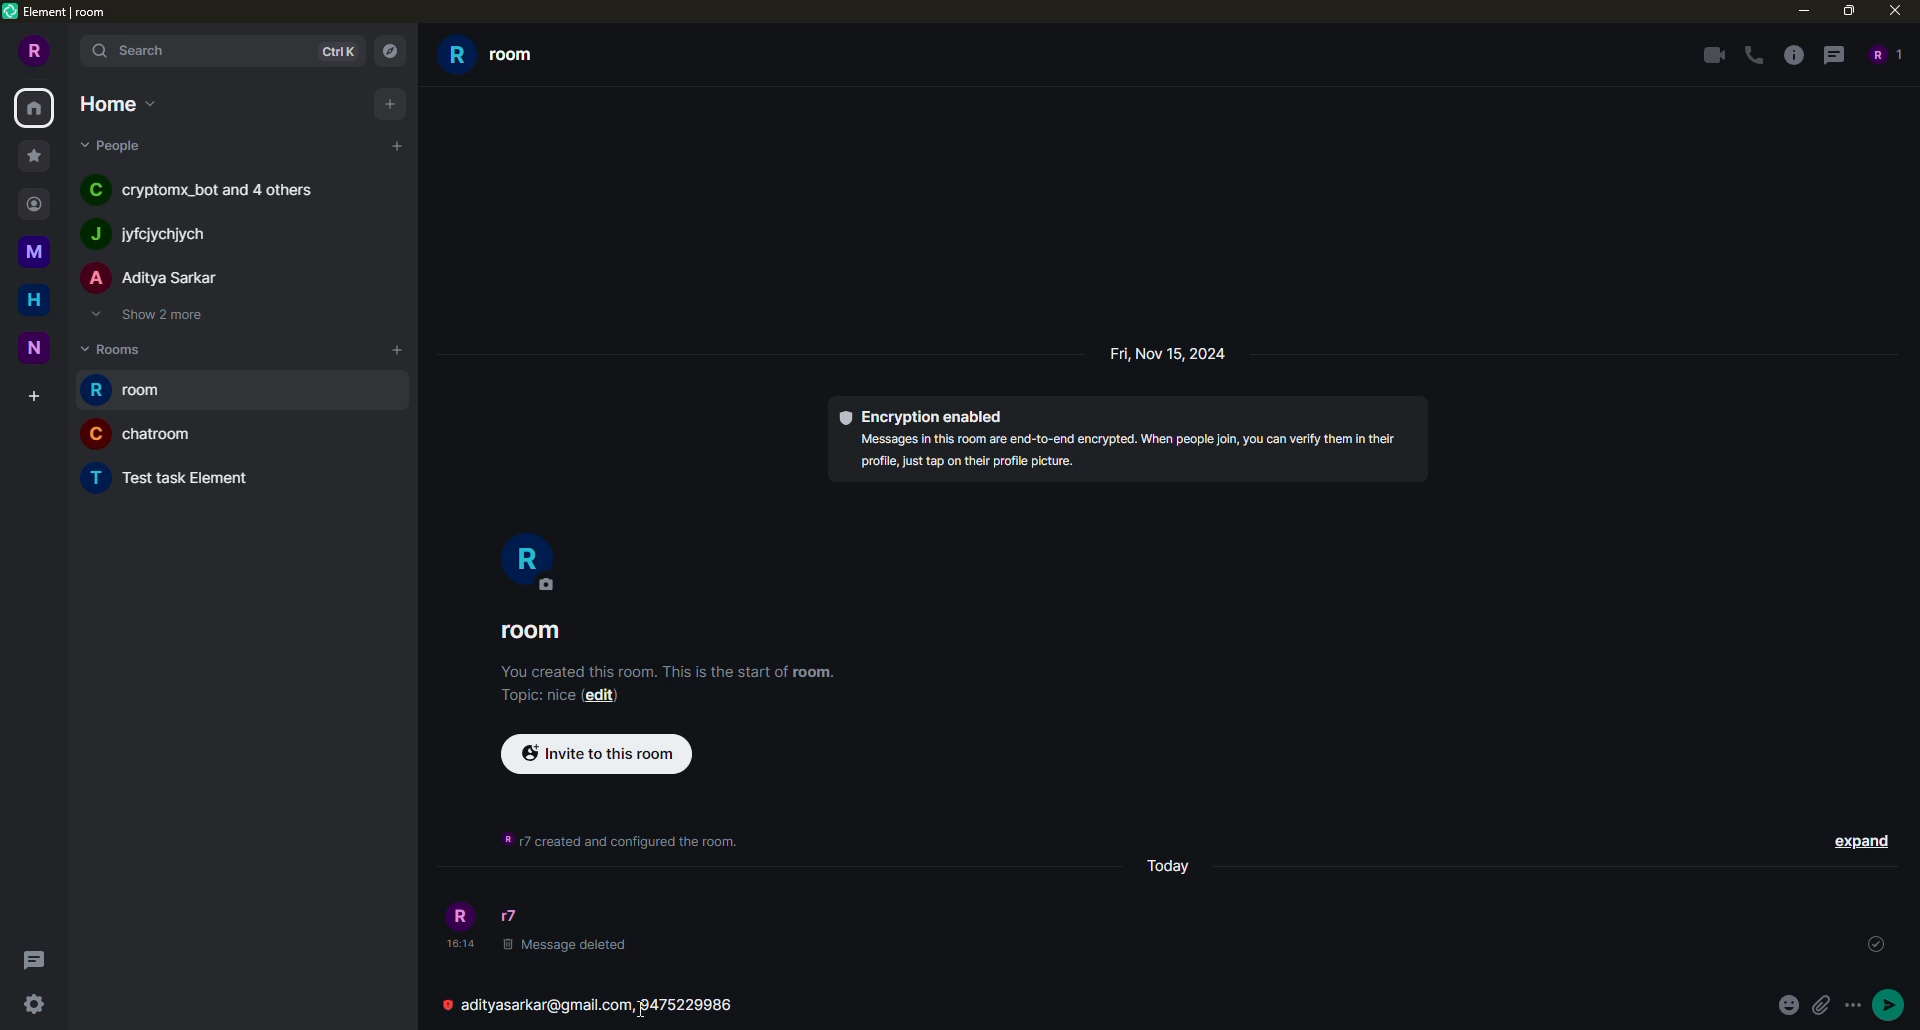  I want to click on profile, so click(530, 565).